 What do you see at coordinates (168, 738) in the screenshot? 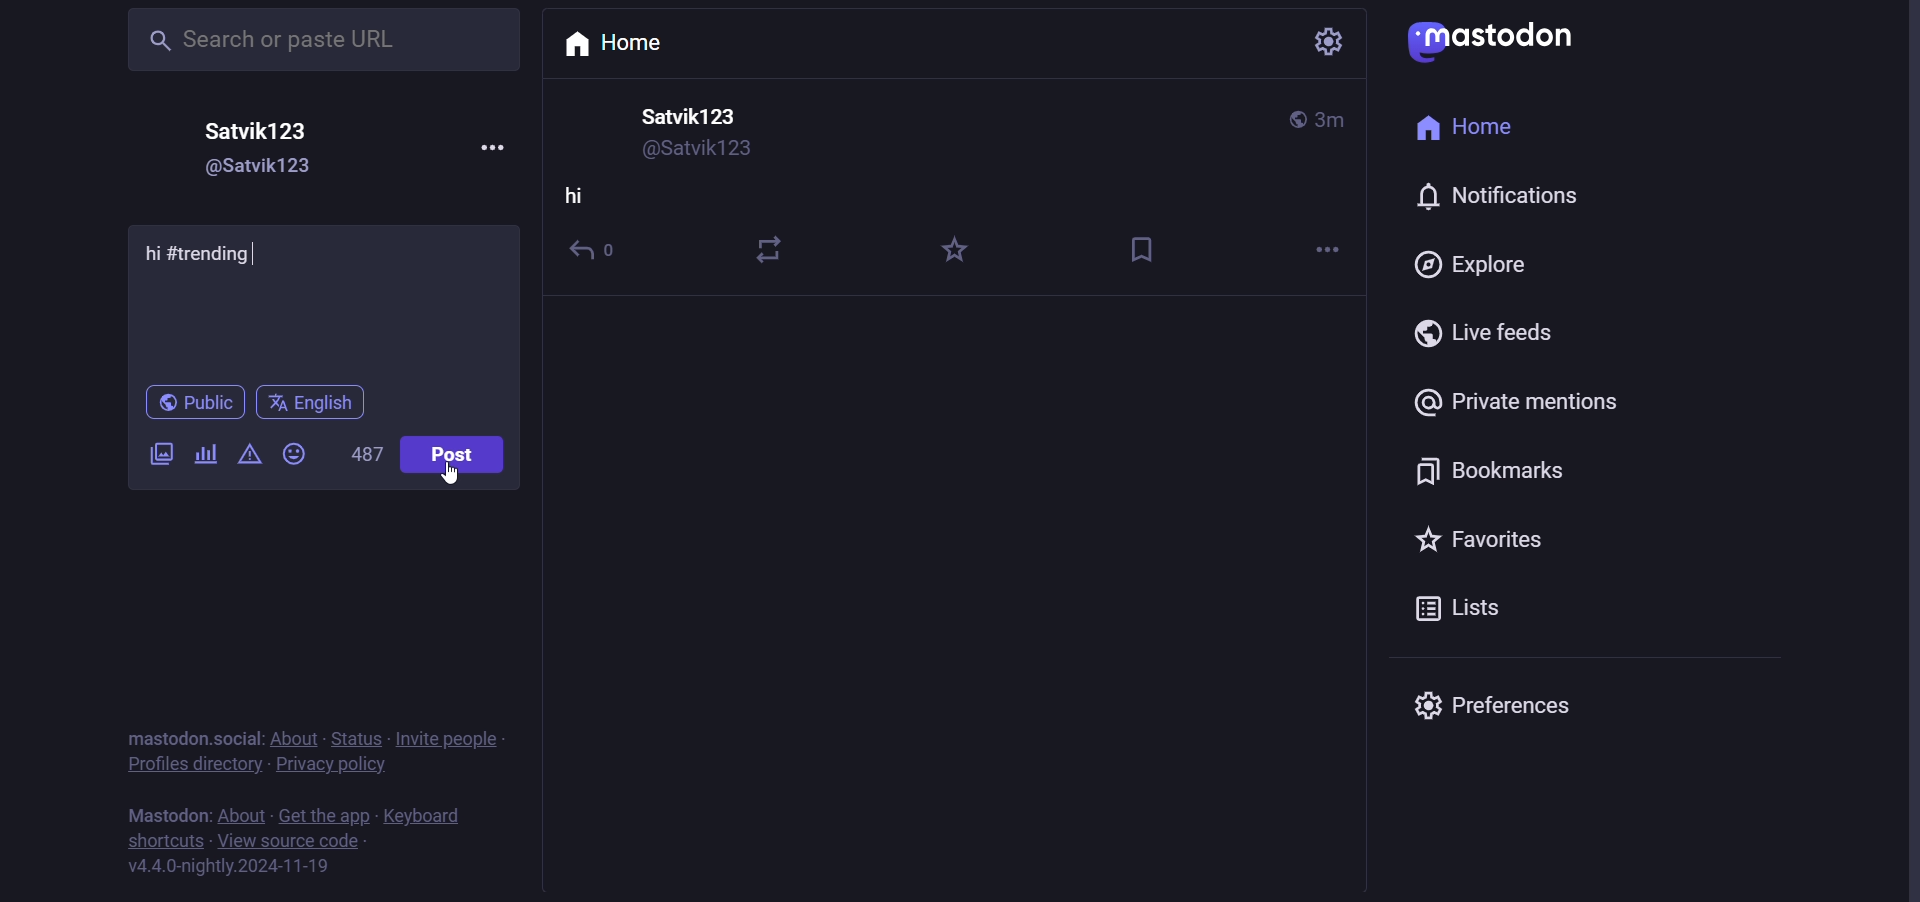
I see `text` at bounding box center [168, 738].